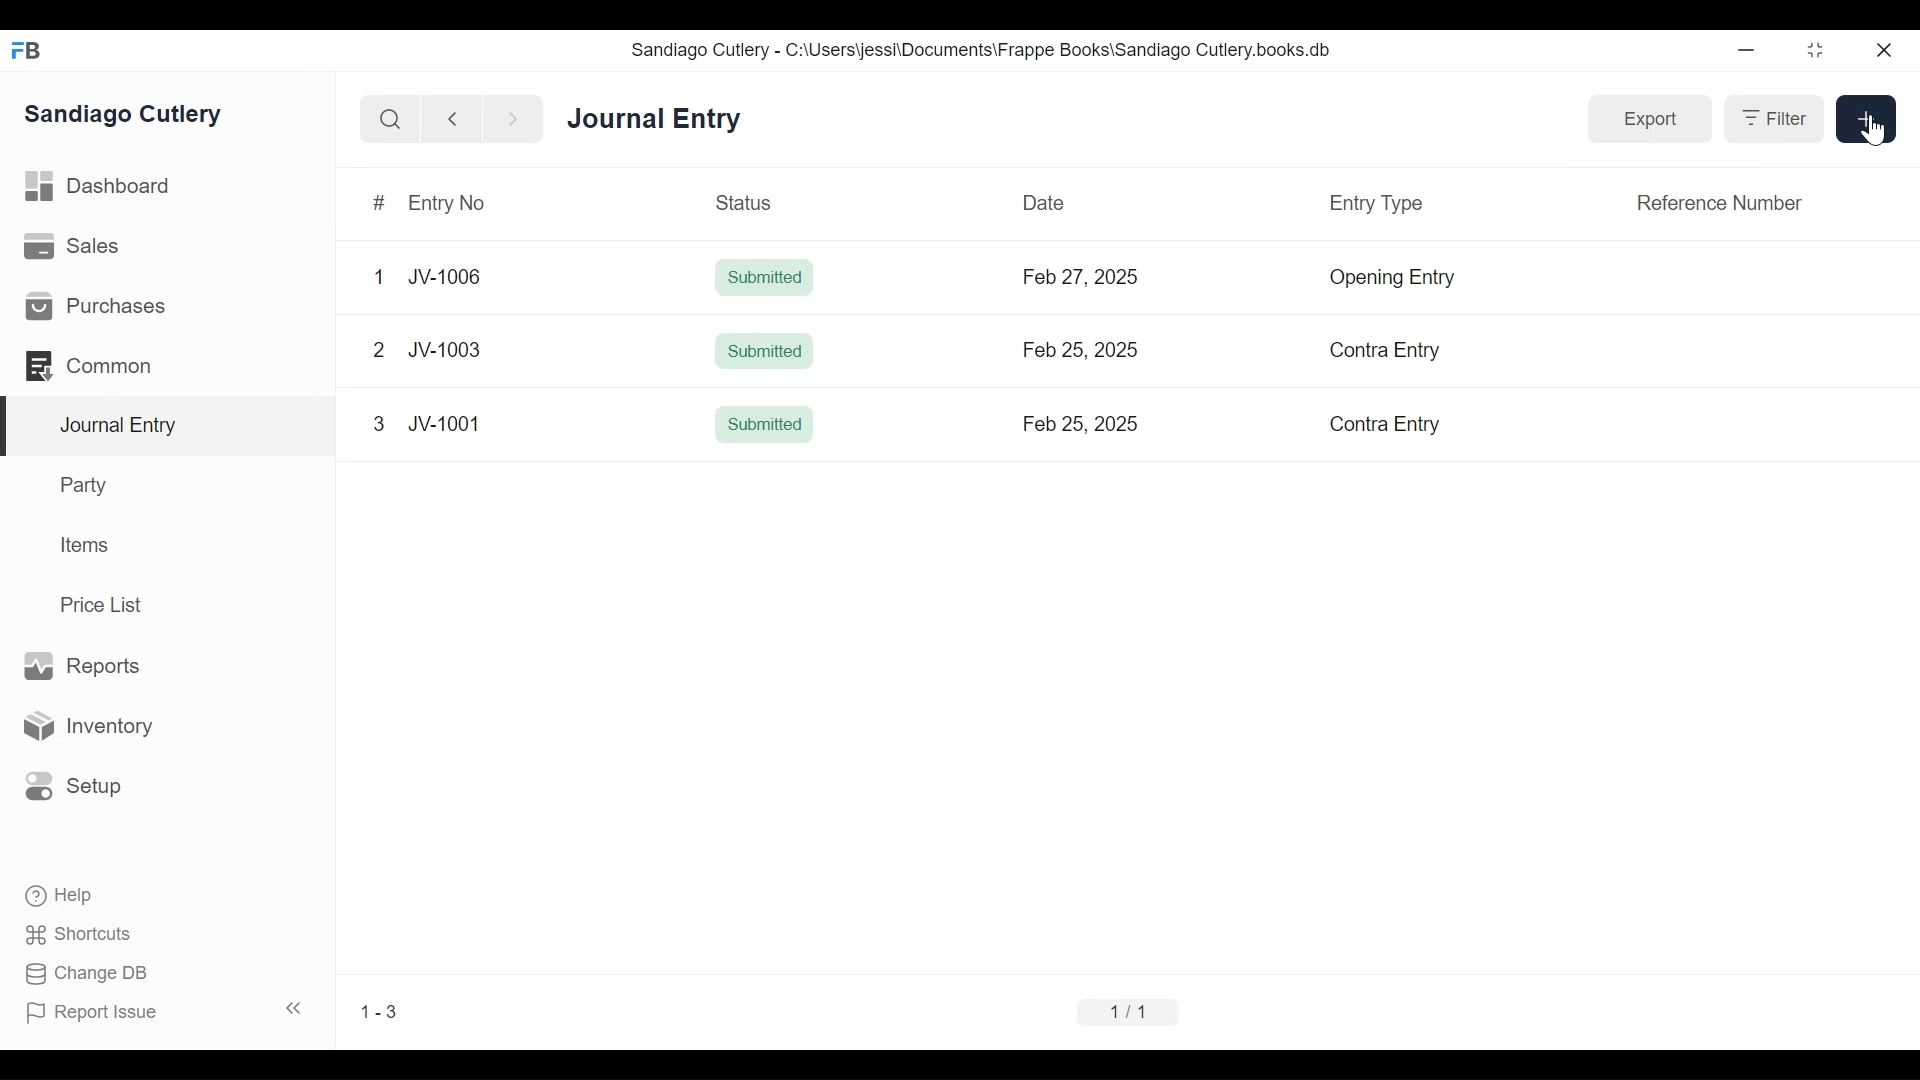 The height and width of the screenshot is (1080, 1920). What do you see at coordinates (1775, 120) in the screenshot?
I see `filter` at bounding box center [1775, 120].